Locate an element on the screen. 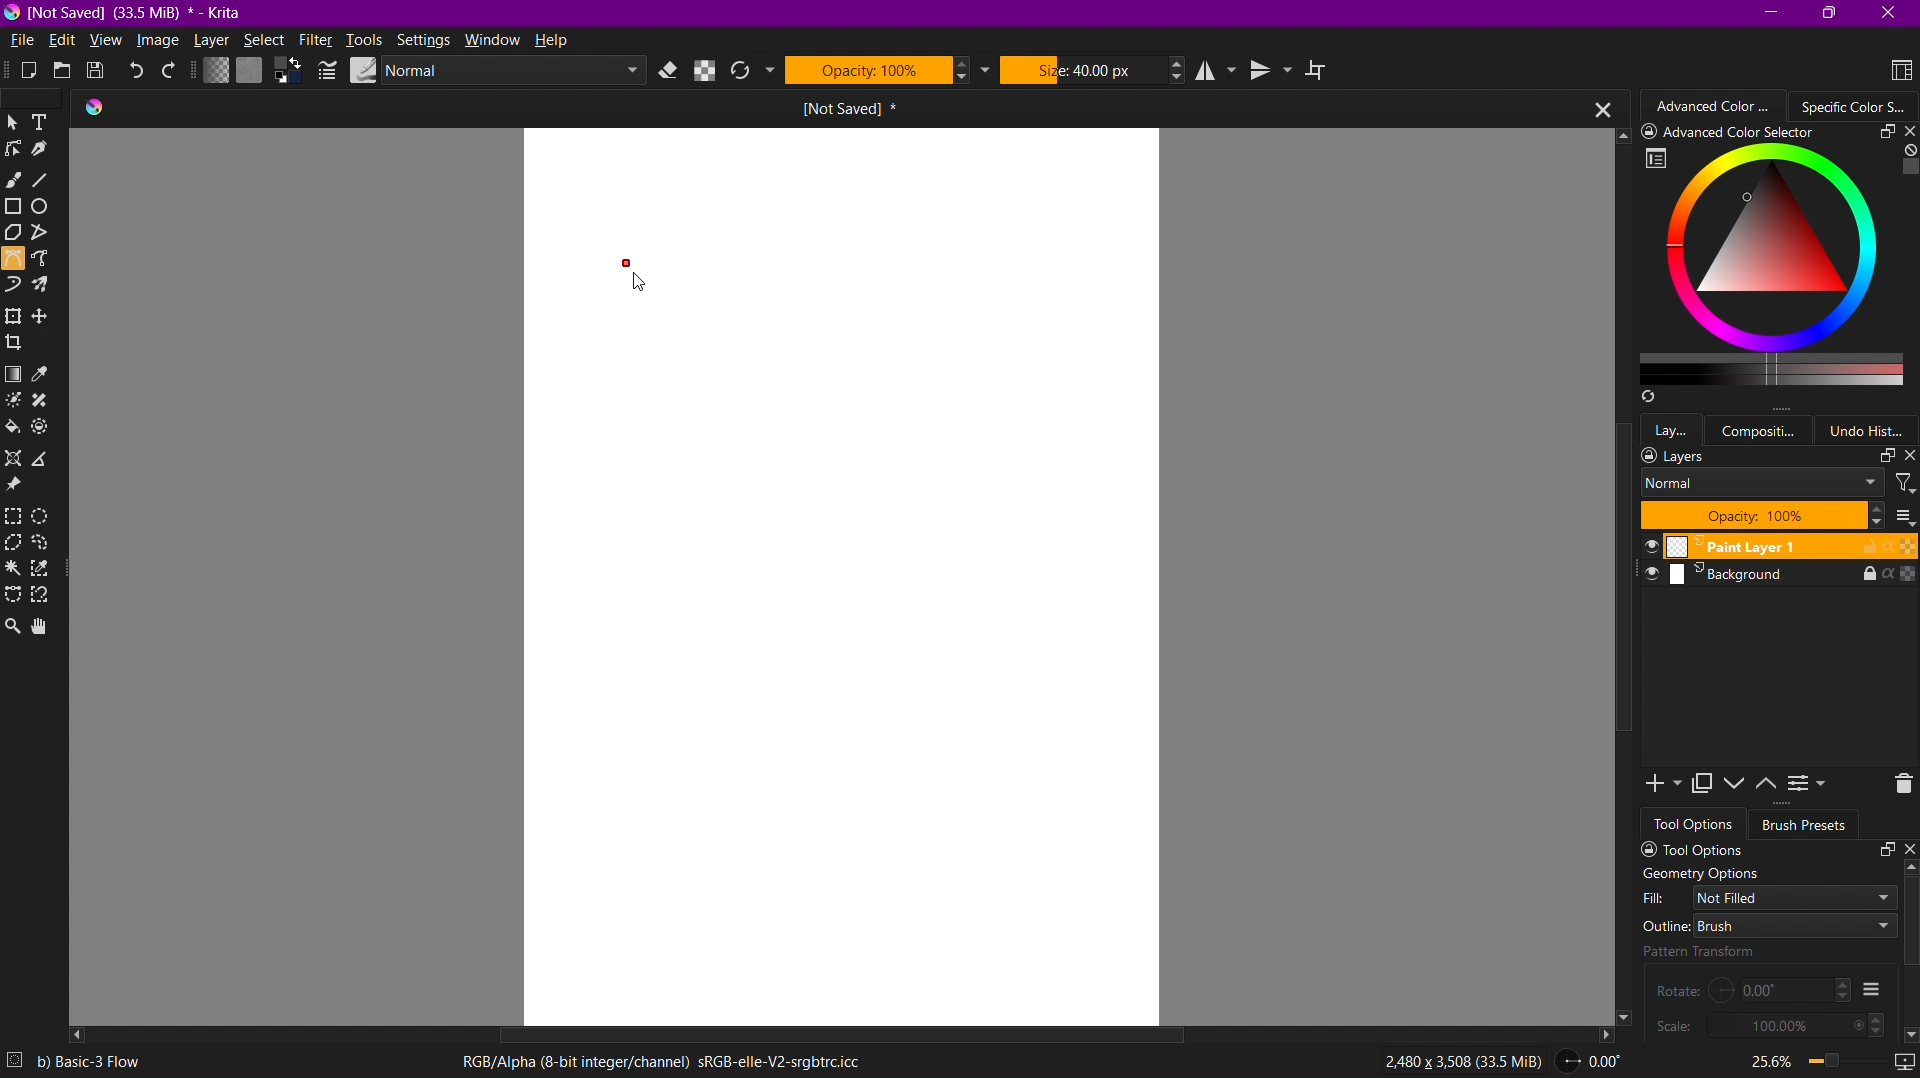 Image resolution: width=1920 pixels, height=1078 pixels. Undo History is located at coordinates (1873, 430).